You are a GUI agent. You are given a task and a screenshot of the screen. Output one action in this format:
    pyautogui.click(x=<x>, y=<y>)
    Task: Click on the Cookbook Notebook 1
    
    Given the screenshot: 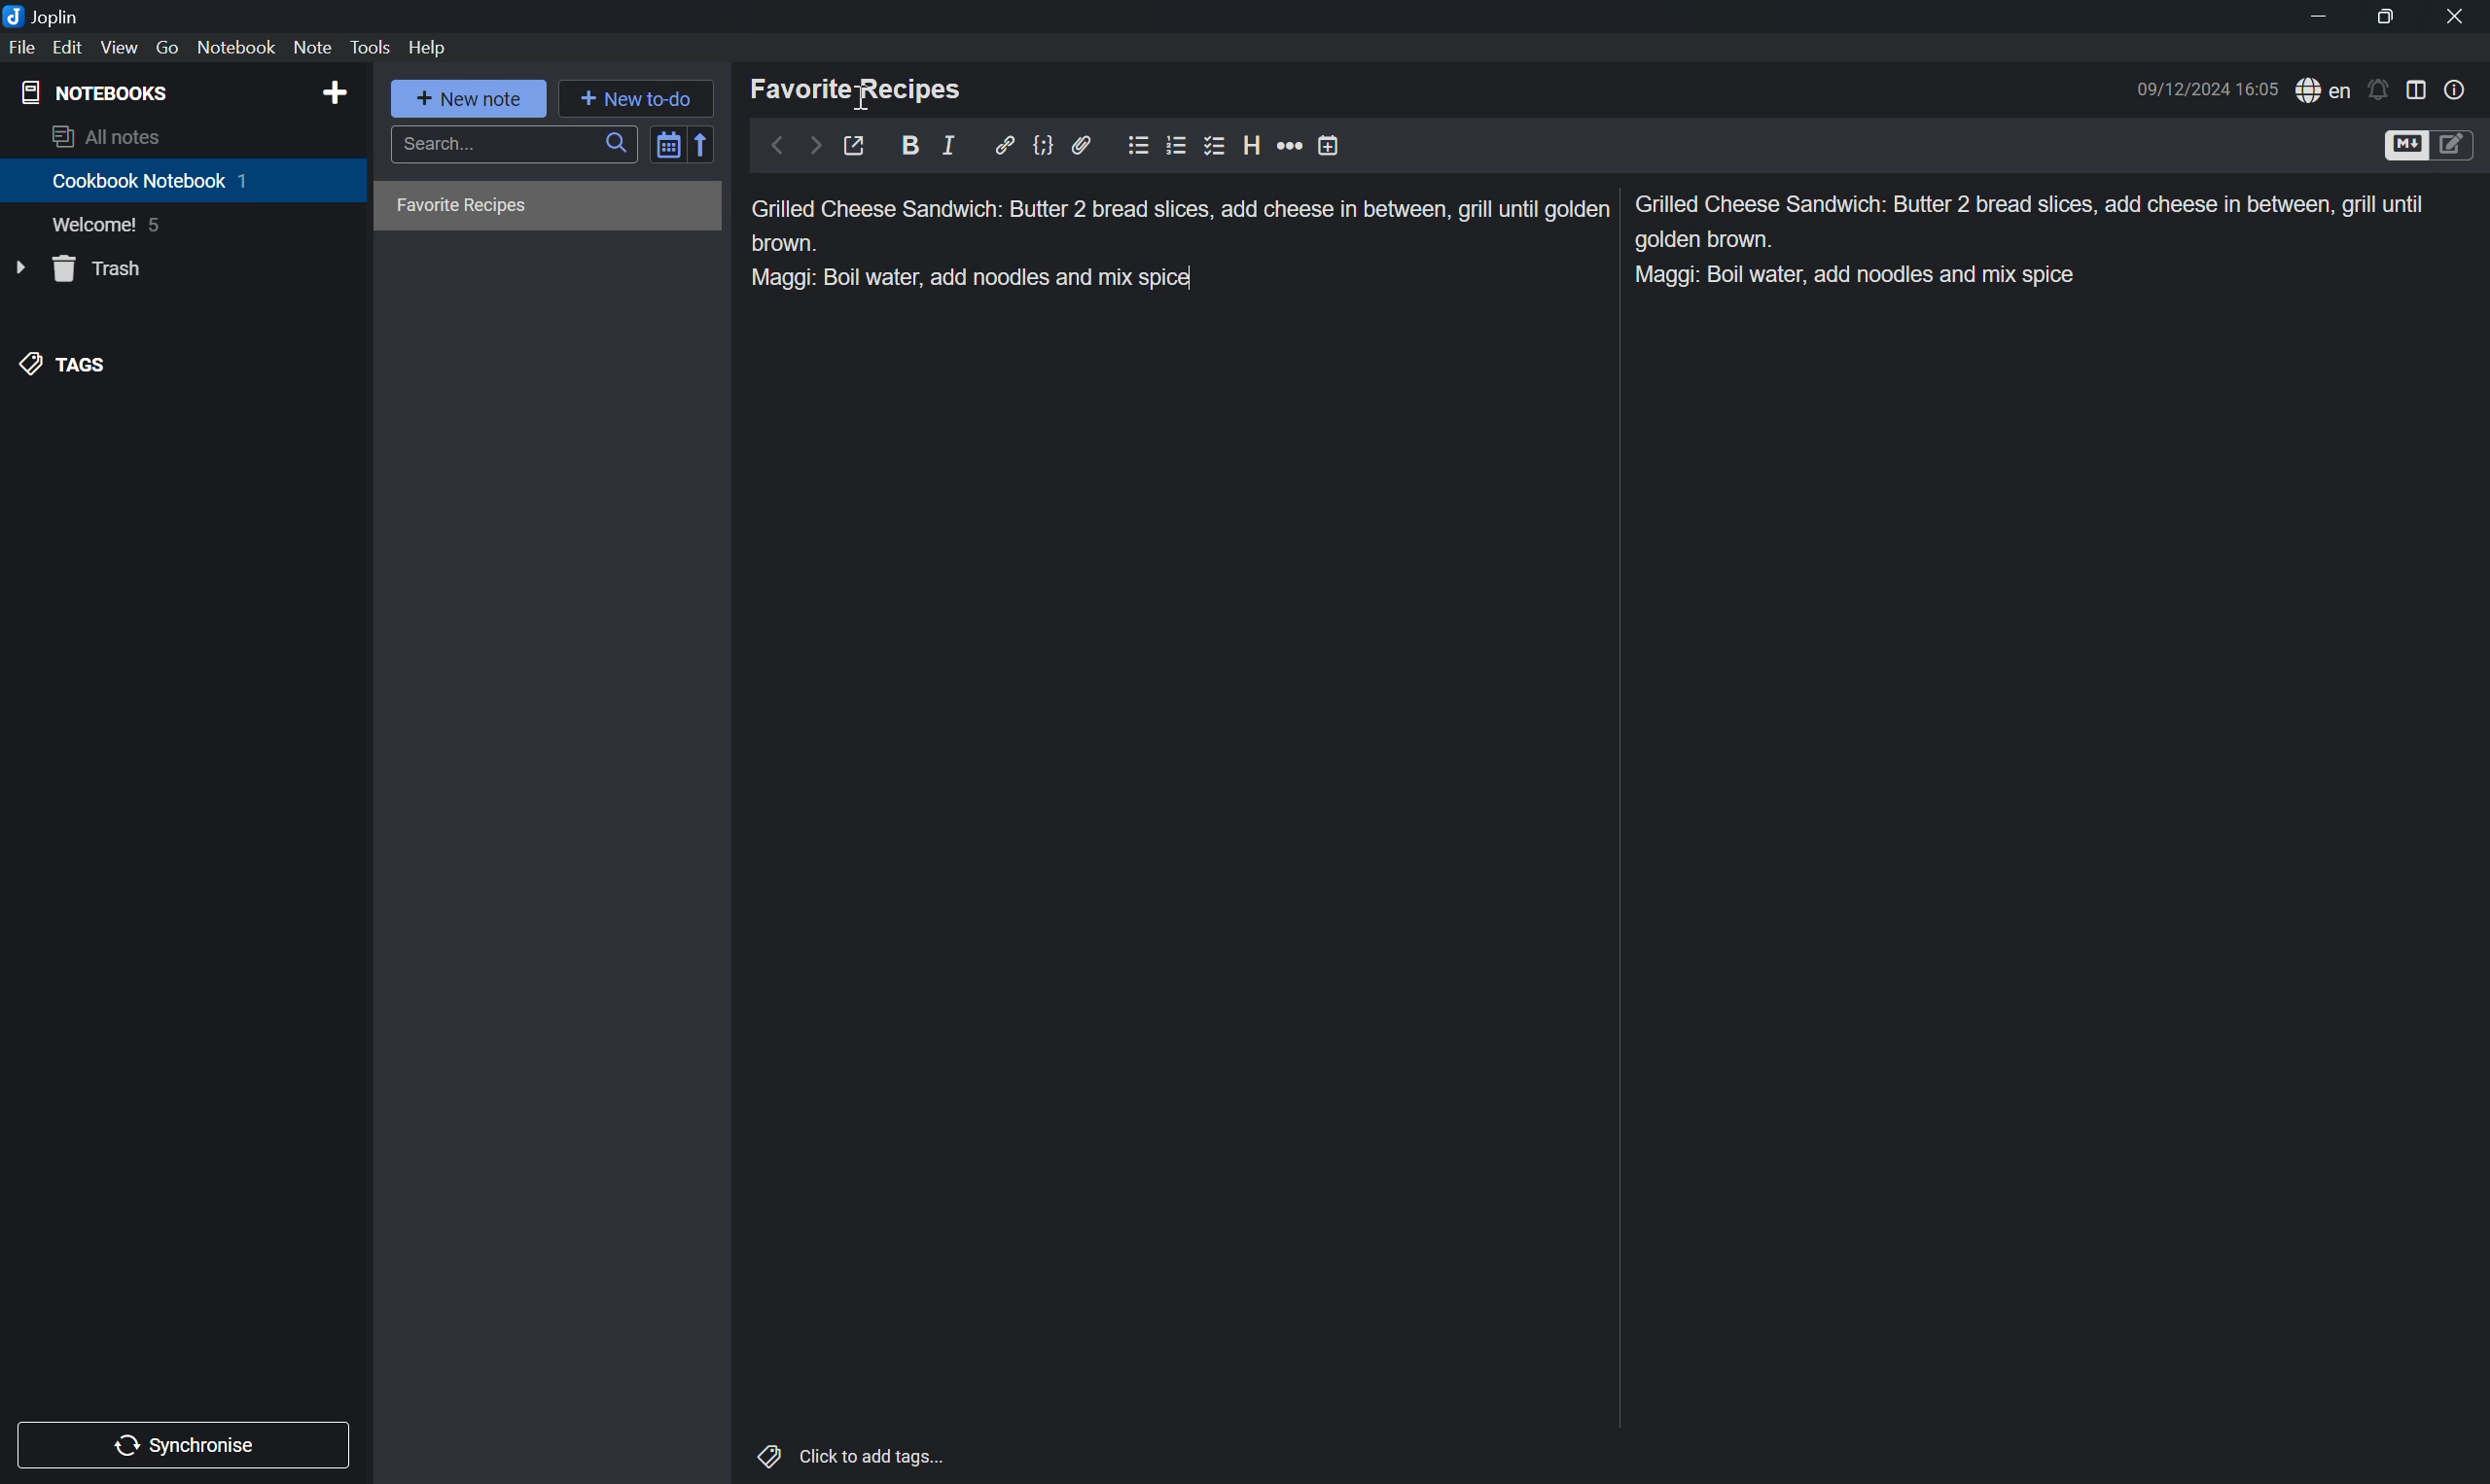 What is the action you would take?
    pyautogui.click(x=151, y=181)
    